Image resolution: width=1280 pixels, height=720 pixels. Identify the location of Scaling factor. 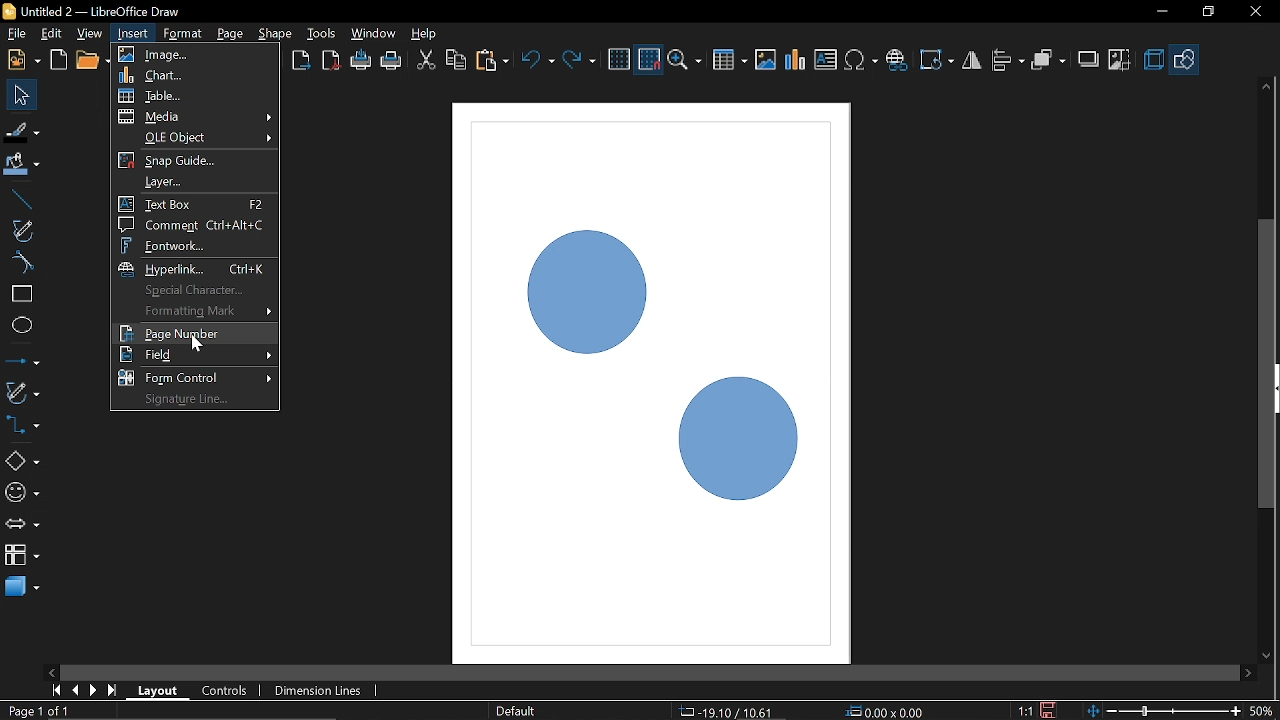
(1025, 711).